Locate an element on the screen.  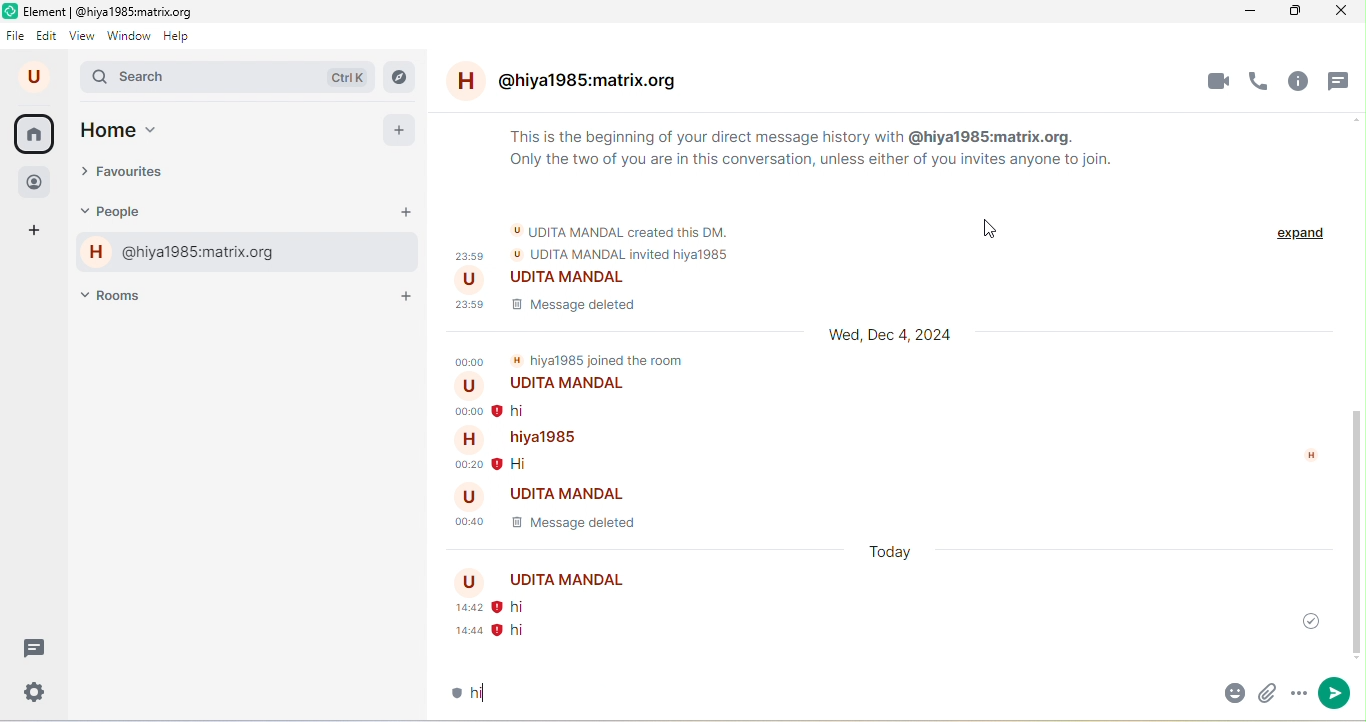
file is located at coordinates (16, 34).